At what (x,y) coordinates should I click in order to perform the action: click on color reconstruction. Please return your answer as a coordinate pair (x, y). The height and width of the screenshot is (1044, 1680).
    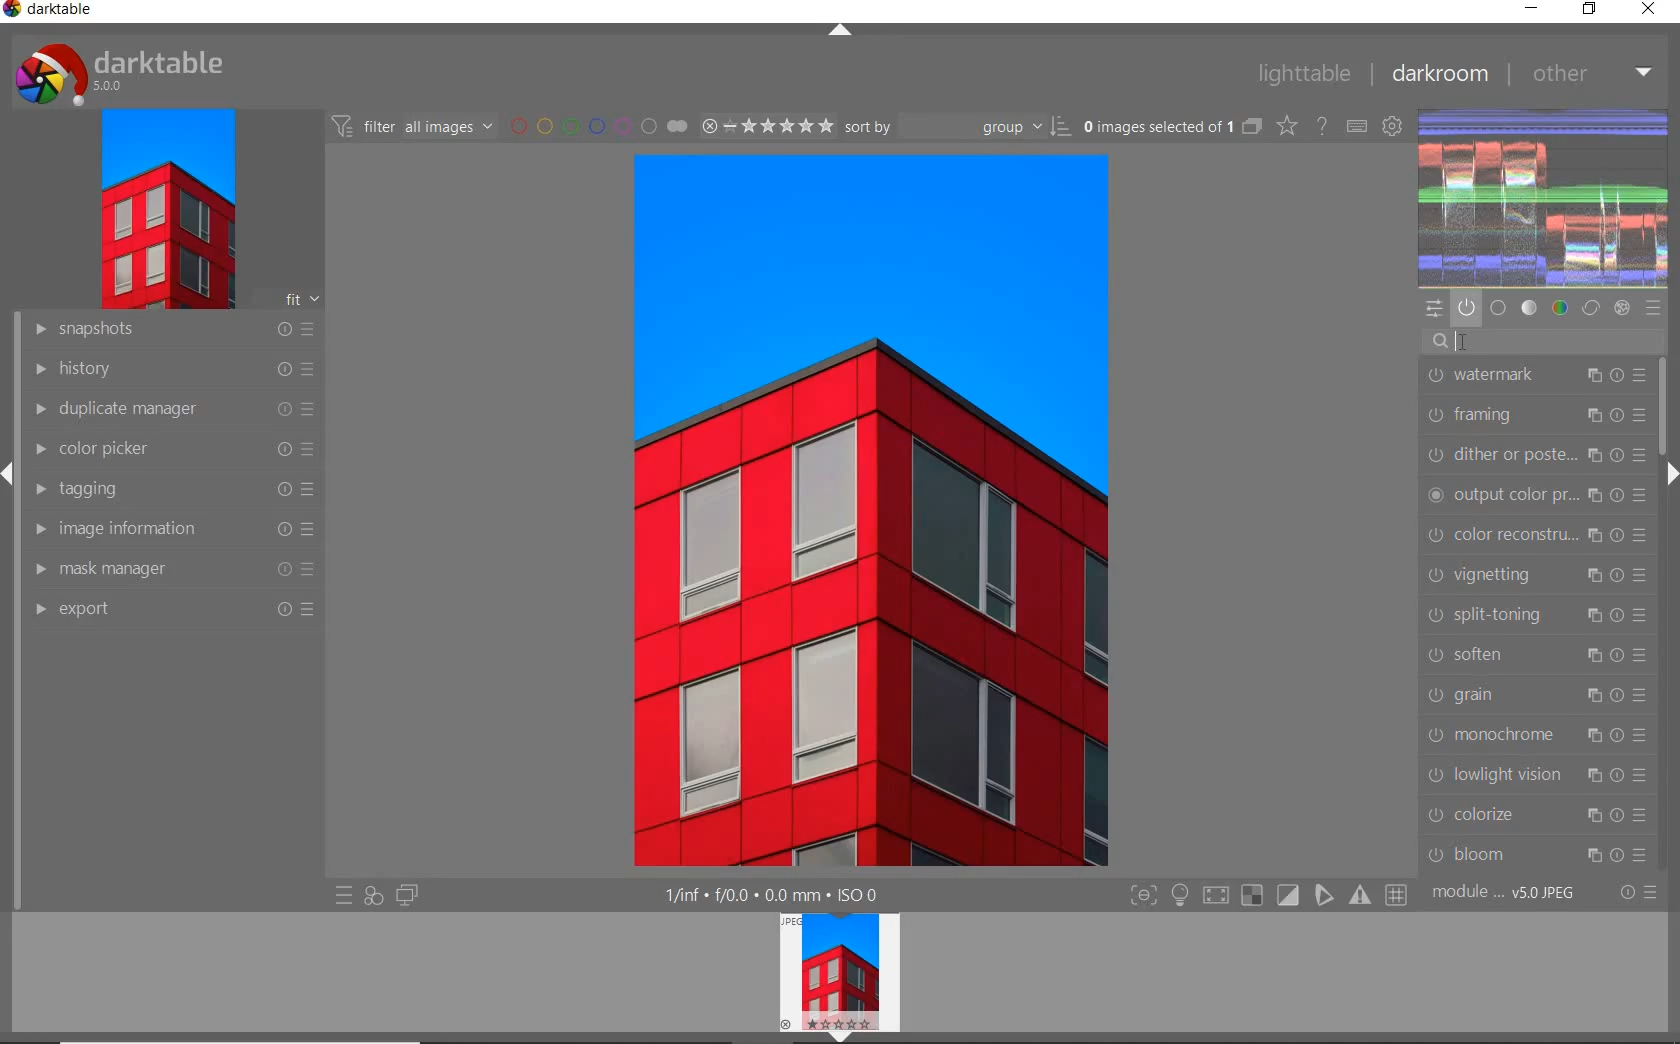
    Looking at the image, I should click on (1537, 533).